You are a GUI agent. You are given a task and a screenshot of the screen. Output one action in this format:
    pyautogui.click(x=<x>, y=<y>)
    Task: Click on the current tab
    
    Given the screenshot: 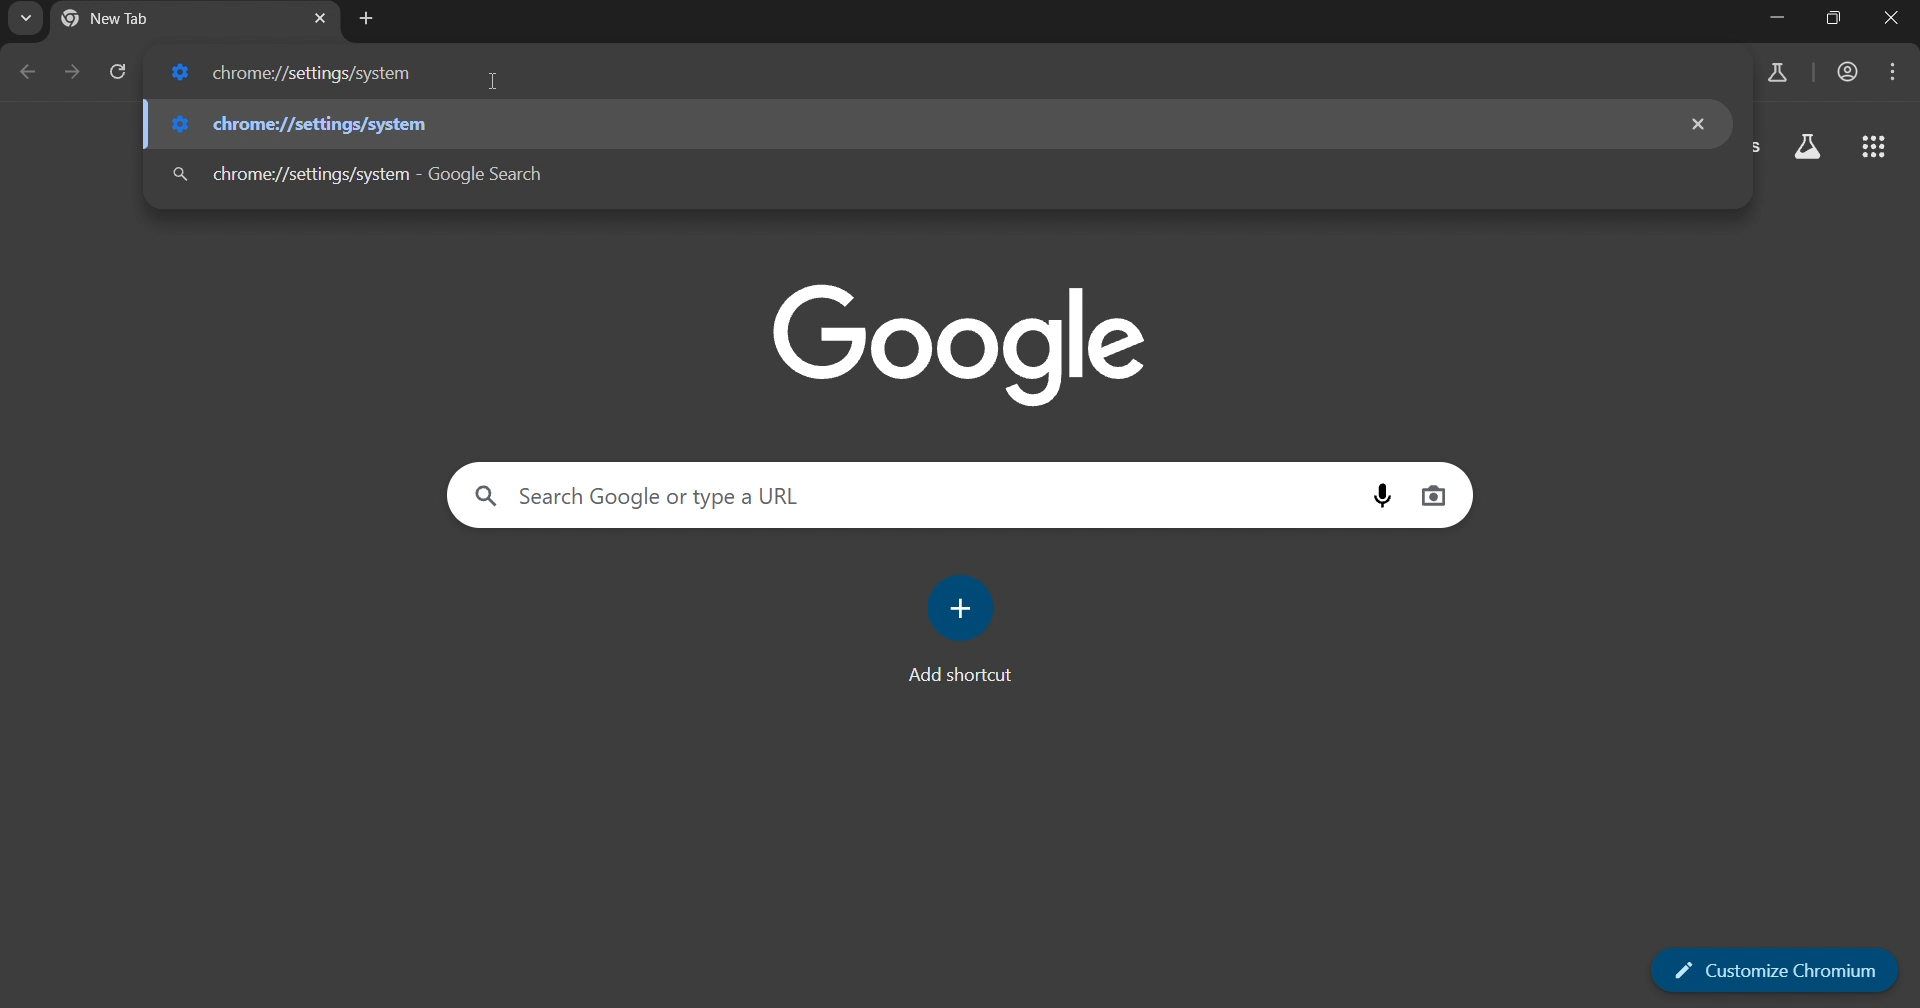 What is the action you would take?
    pyautogui.click(x=147, y=19)
    